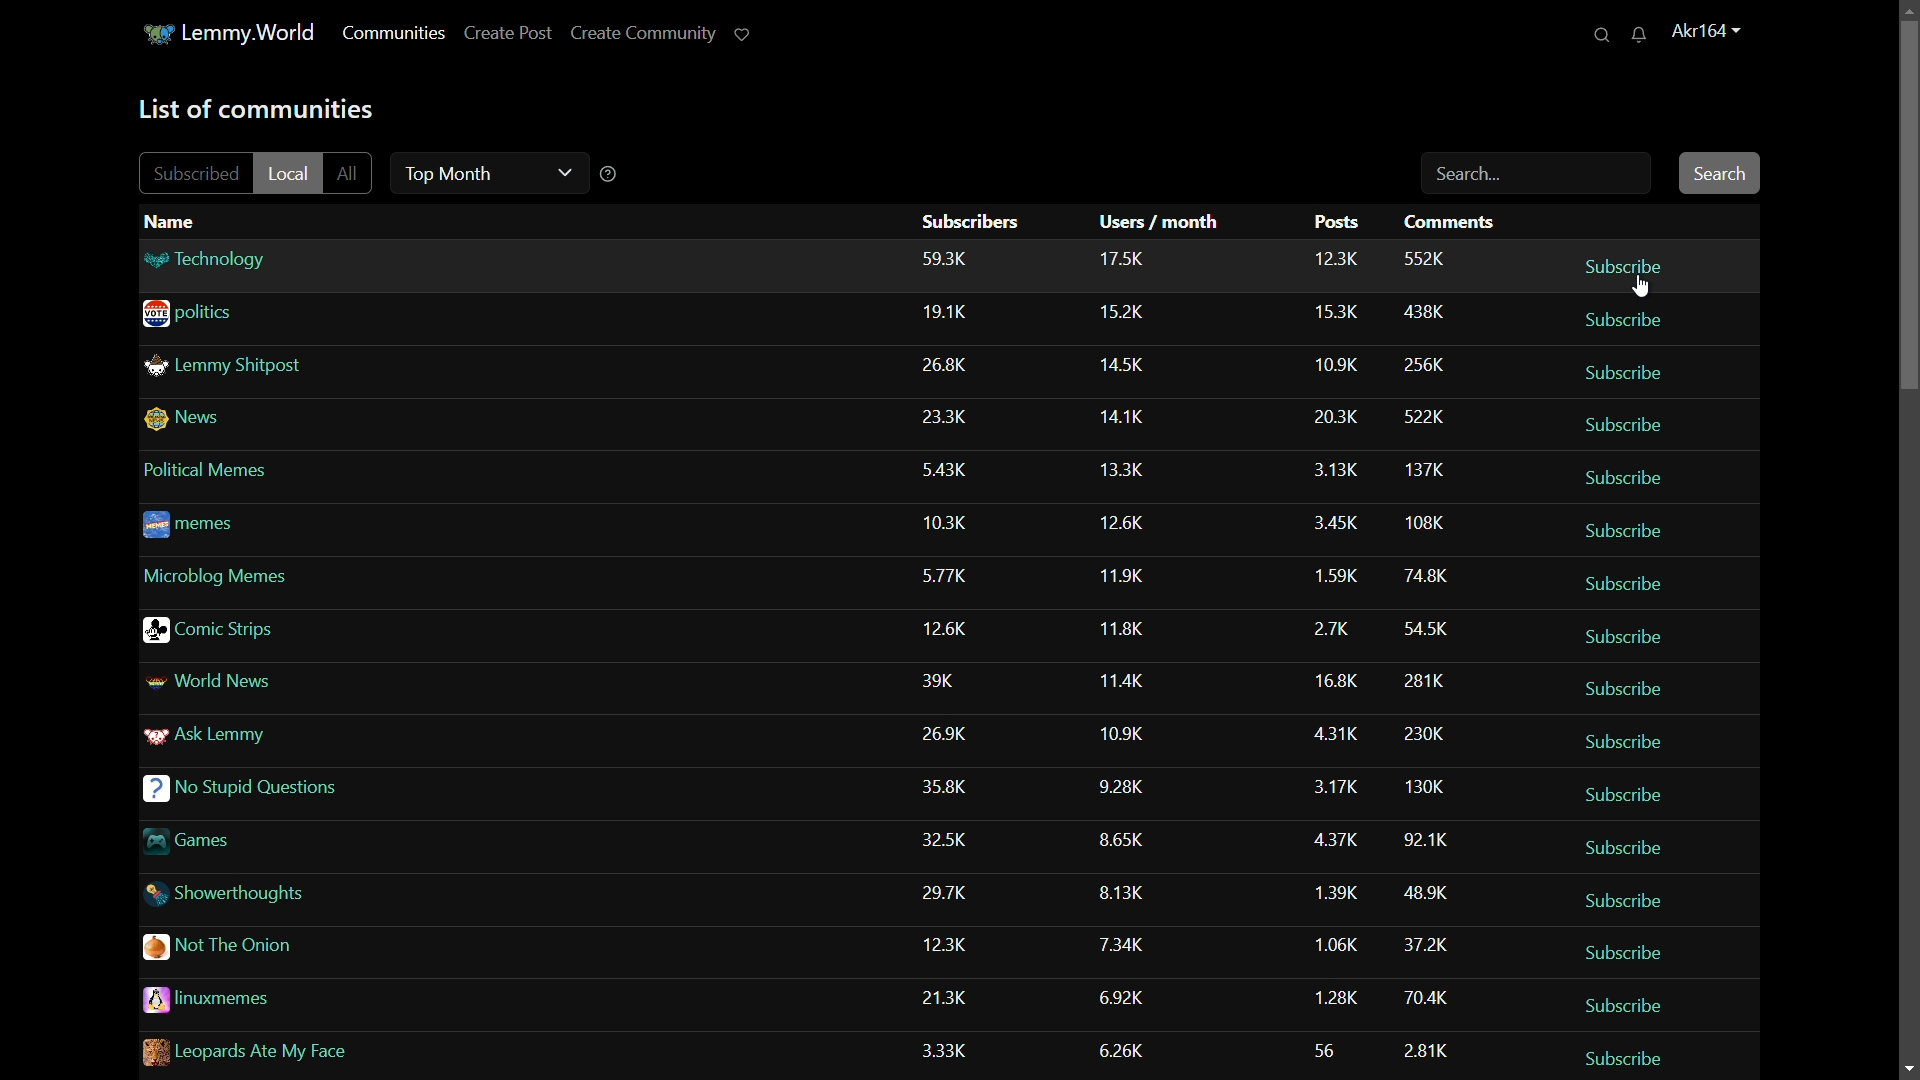 This screenshot has width=1920, height=1080. I want to click on posts, so click(1333, 224).